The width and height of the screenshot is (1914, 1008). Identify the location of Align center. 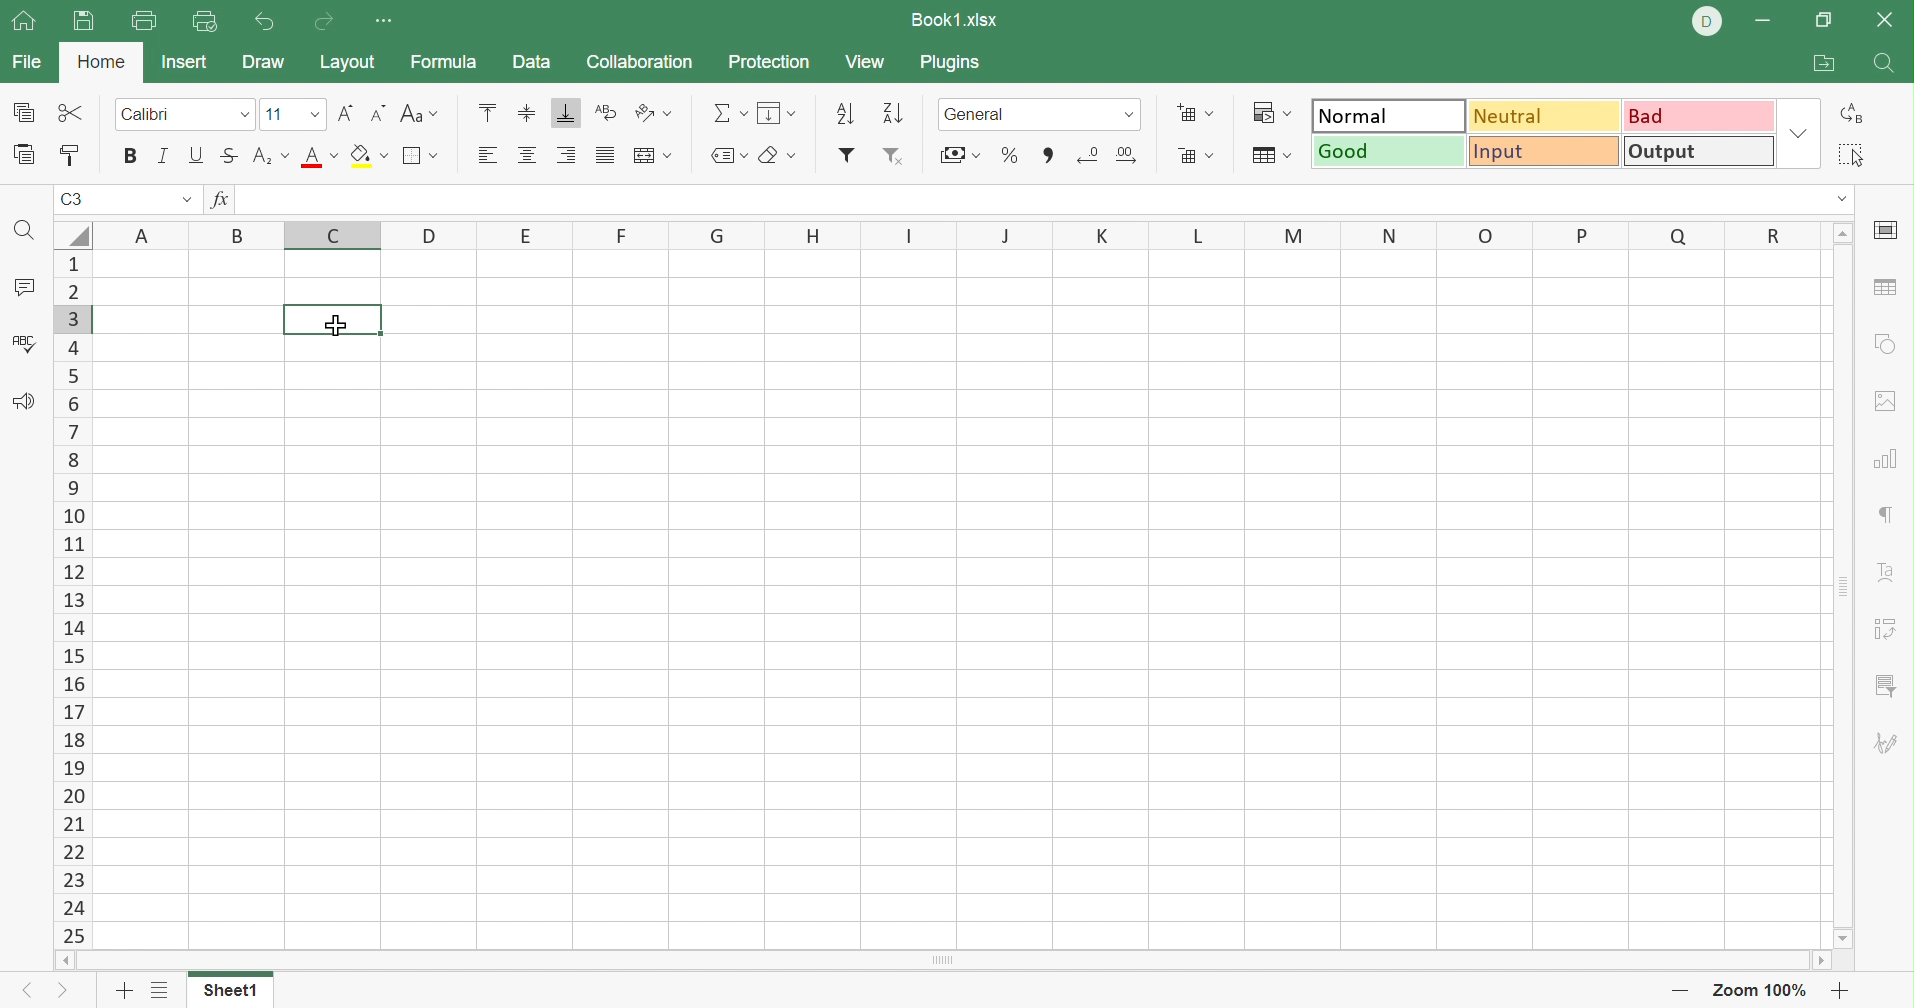
(525, 153).